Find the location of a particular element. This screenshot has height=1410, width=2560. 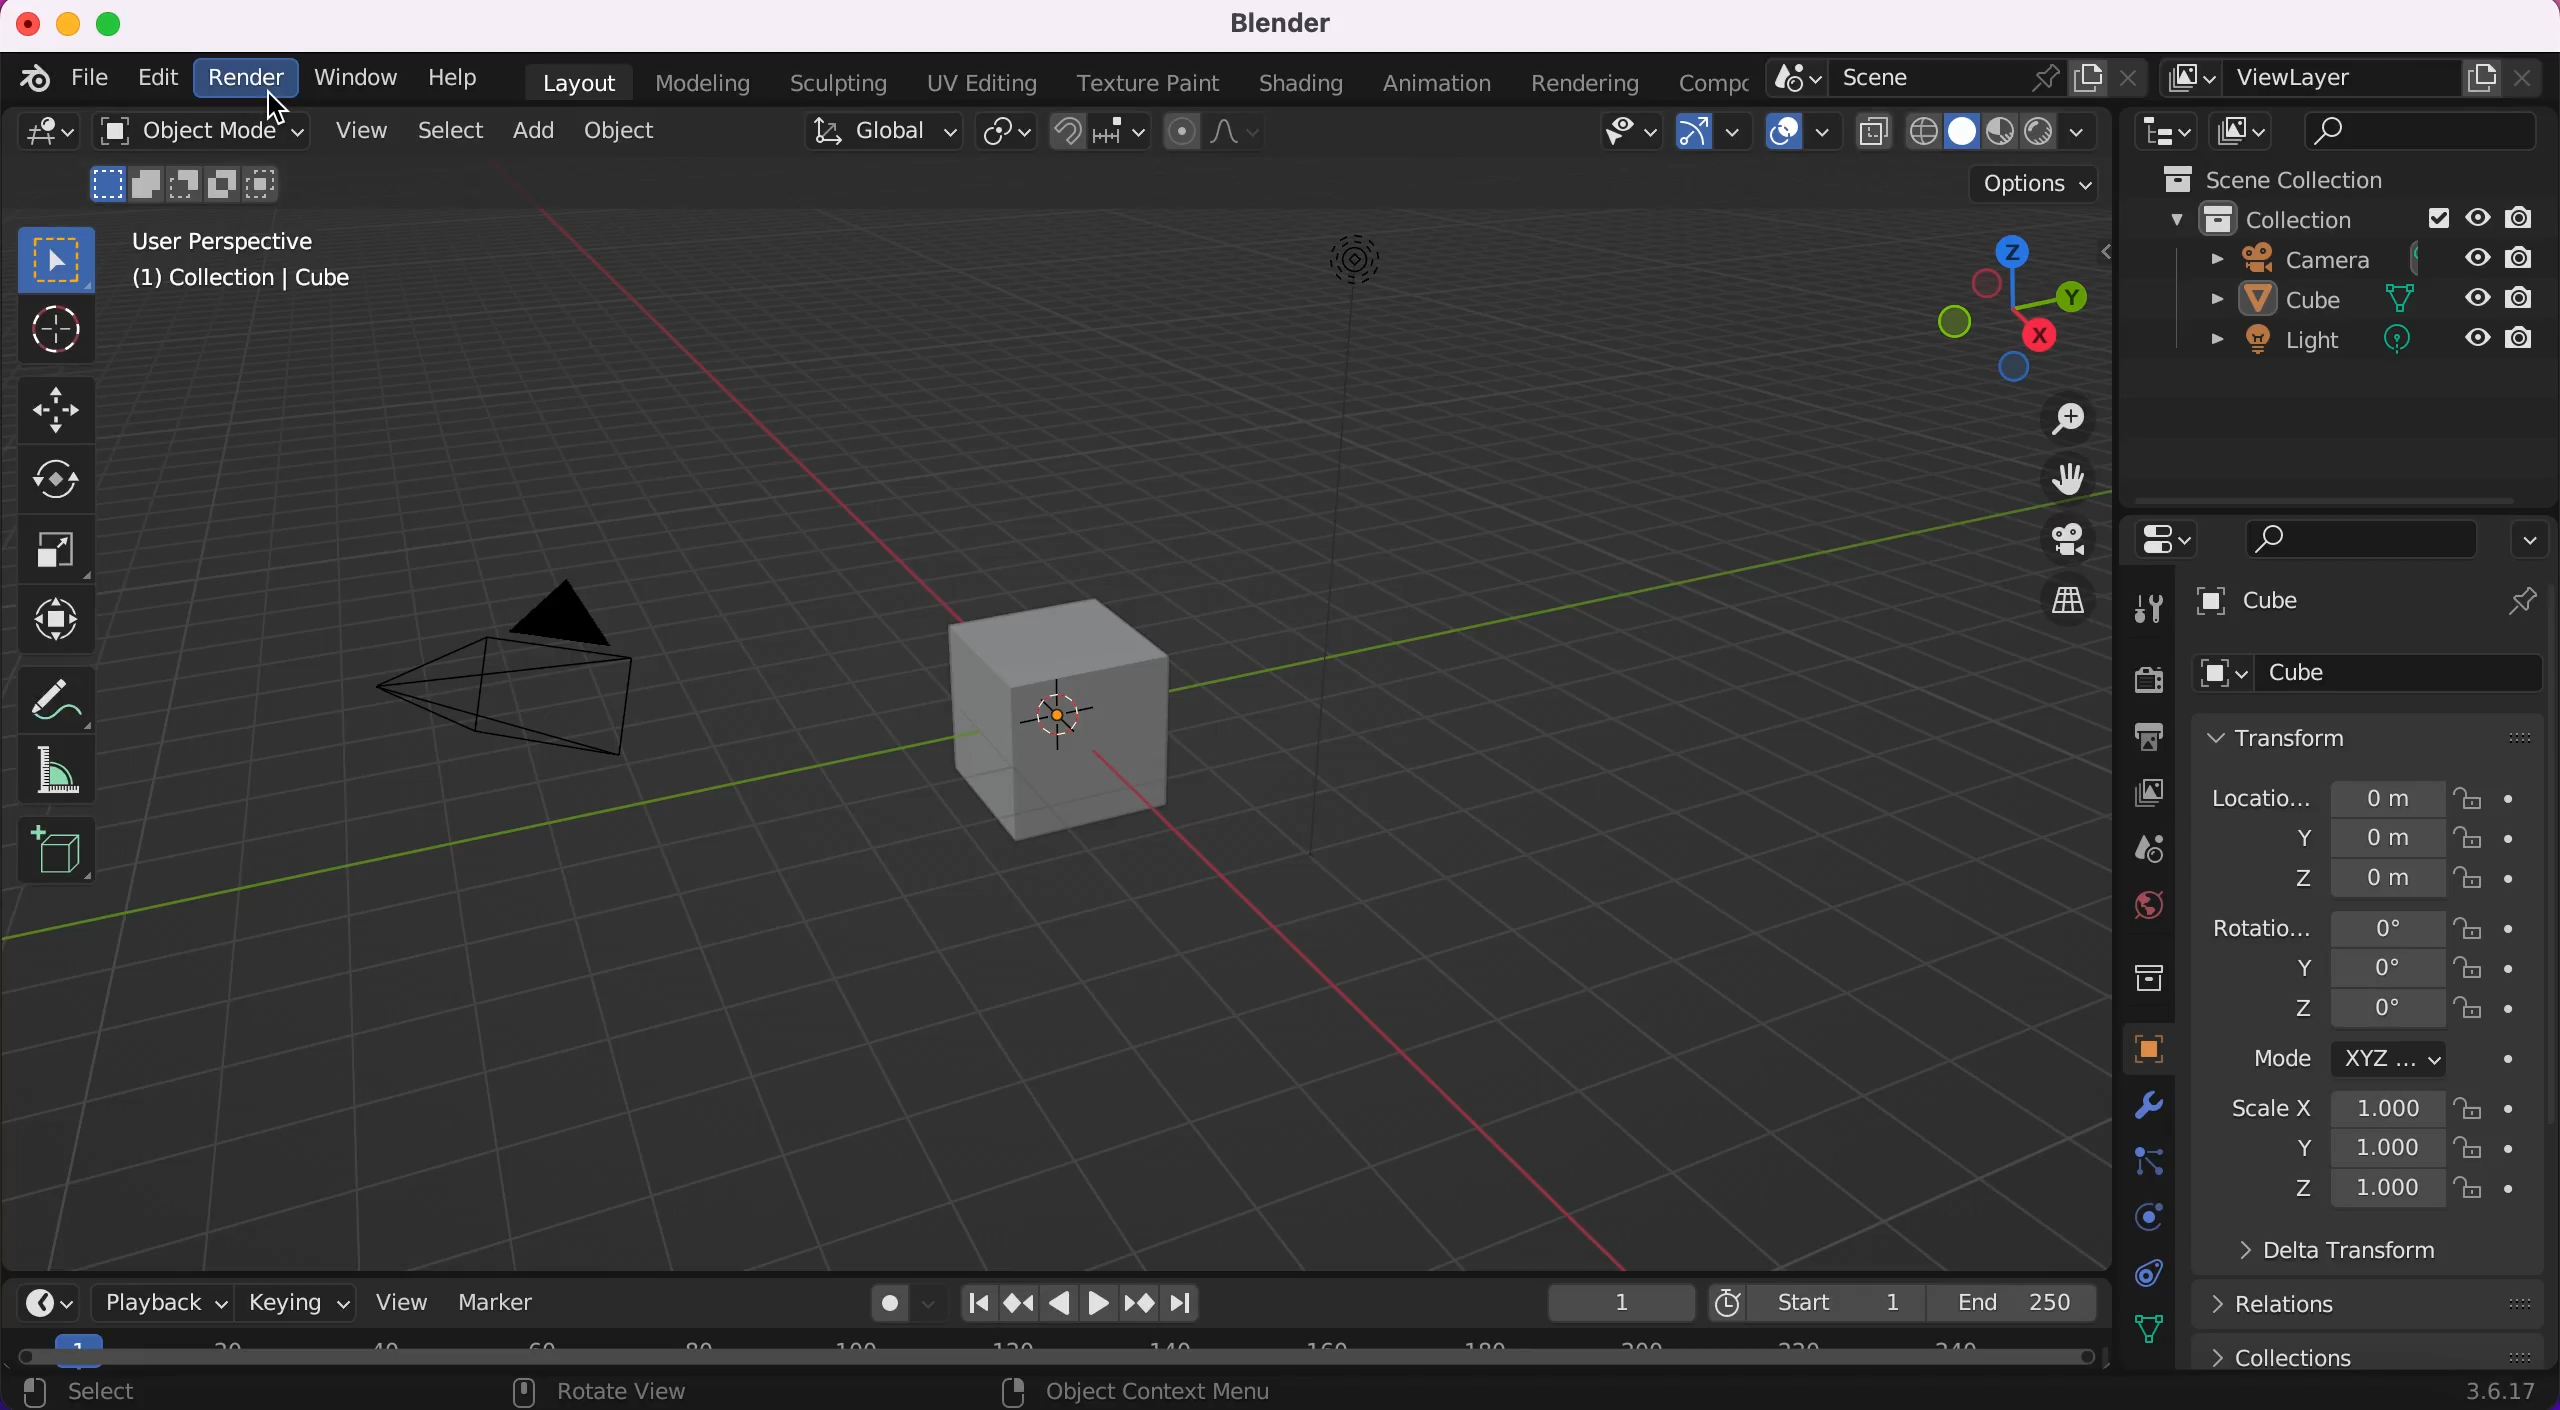

Play animation is located at coordinates (1061, 1303).